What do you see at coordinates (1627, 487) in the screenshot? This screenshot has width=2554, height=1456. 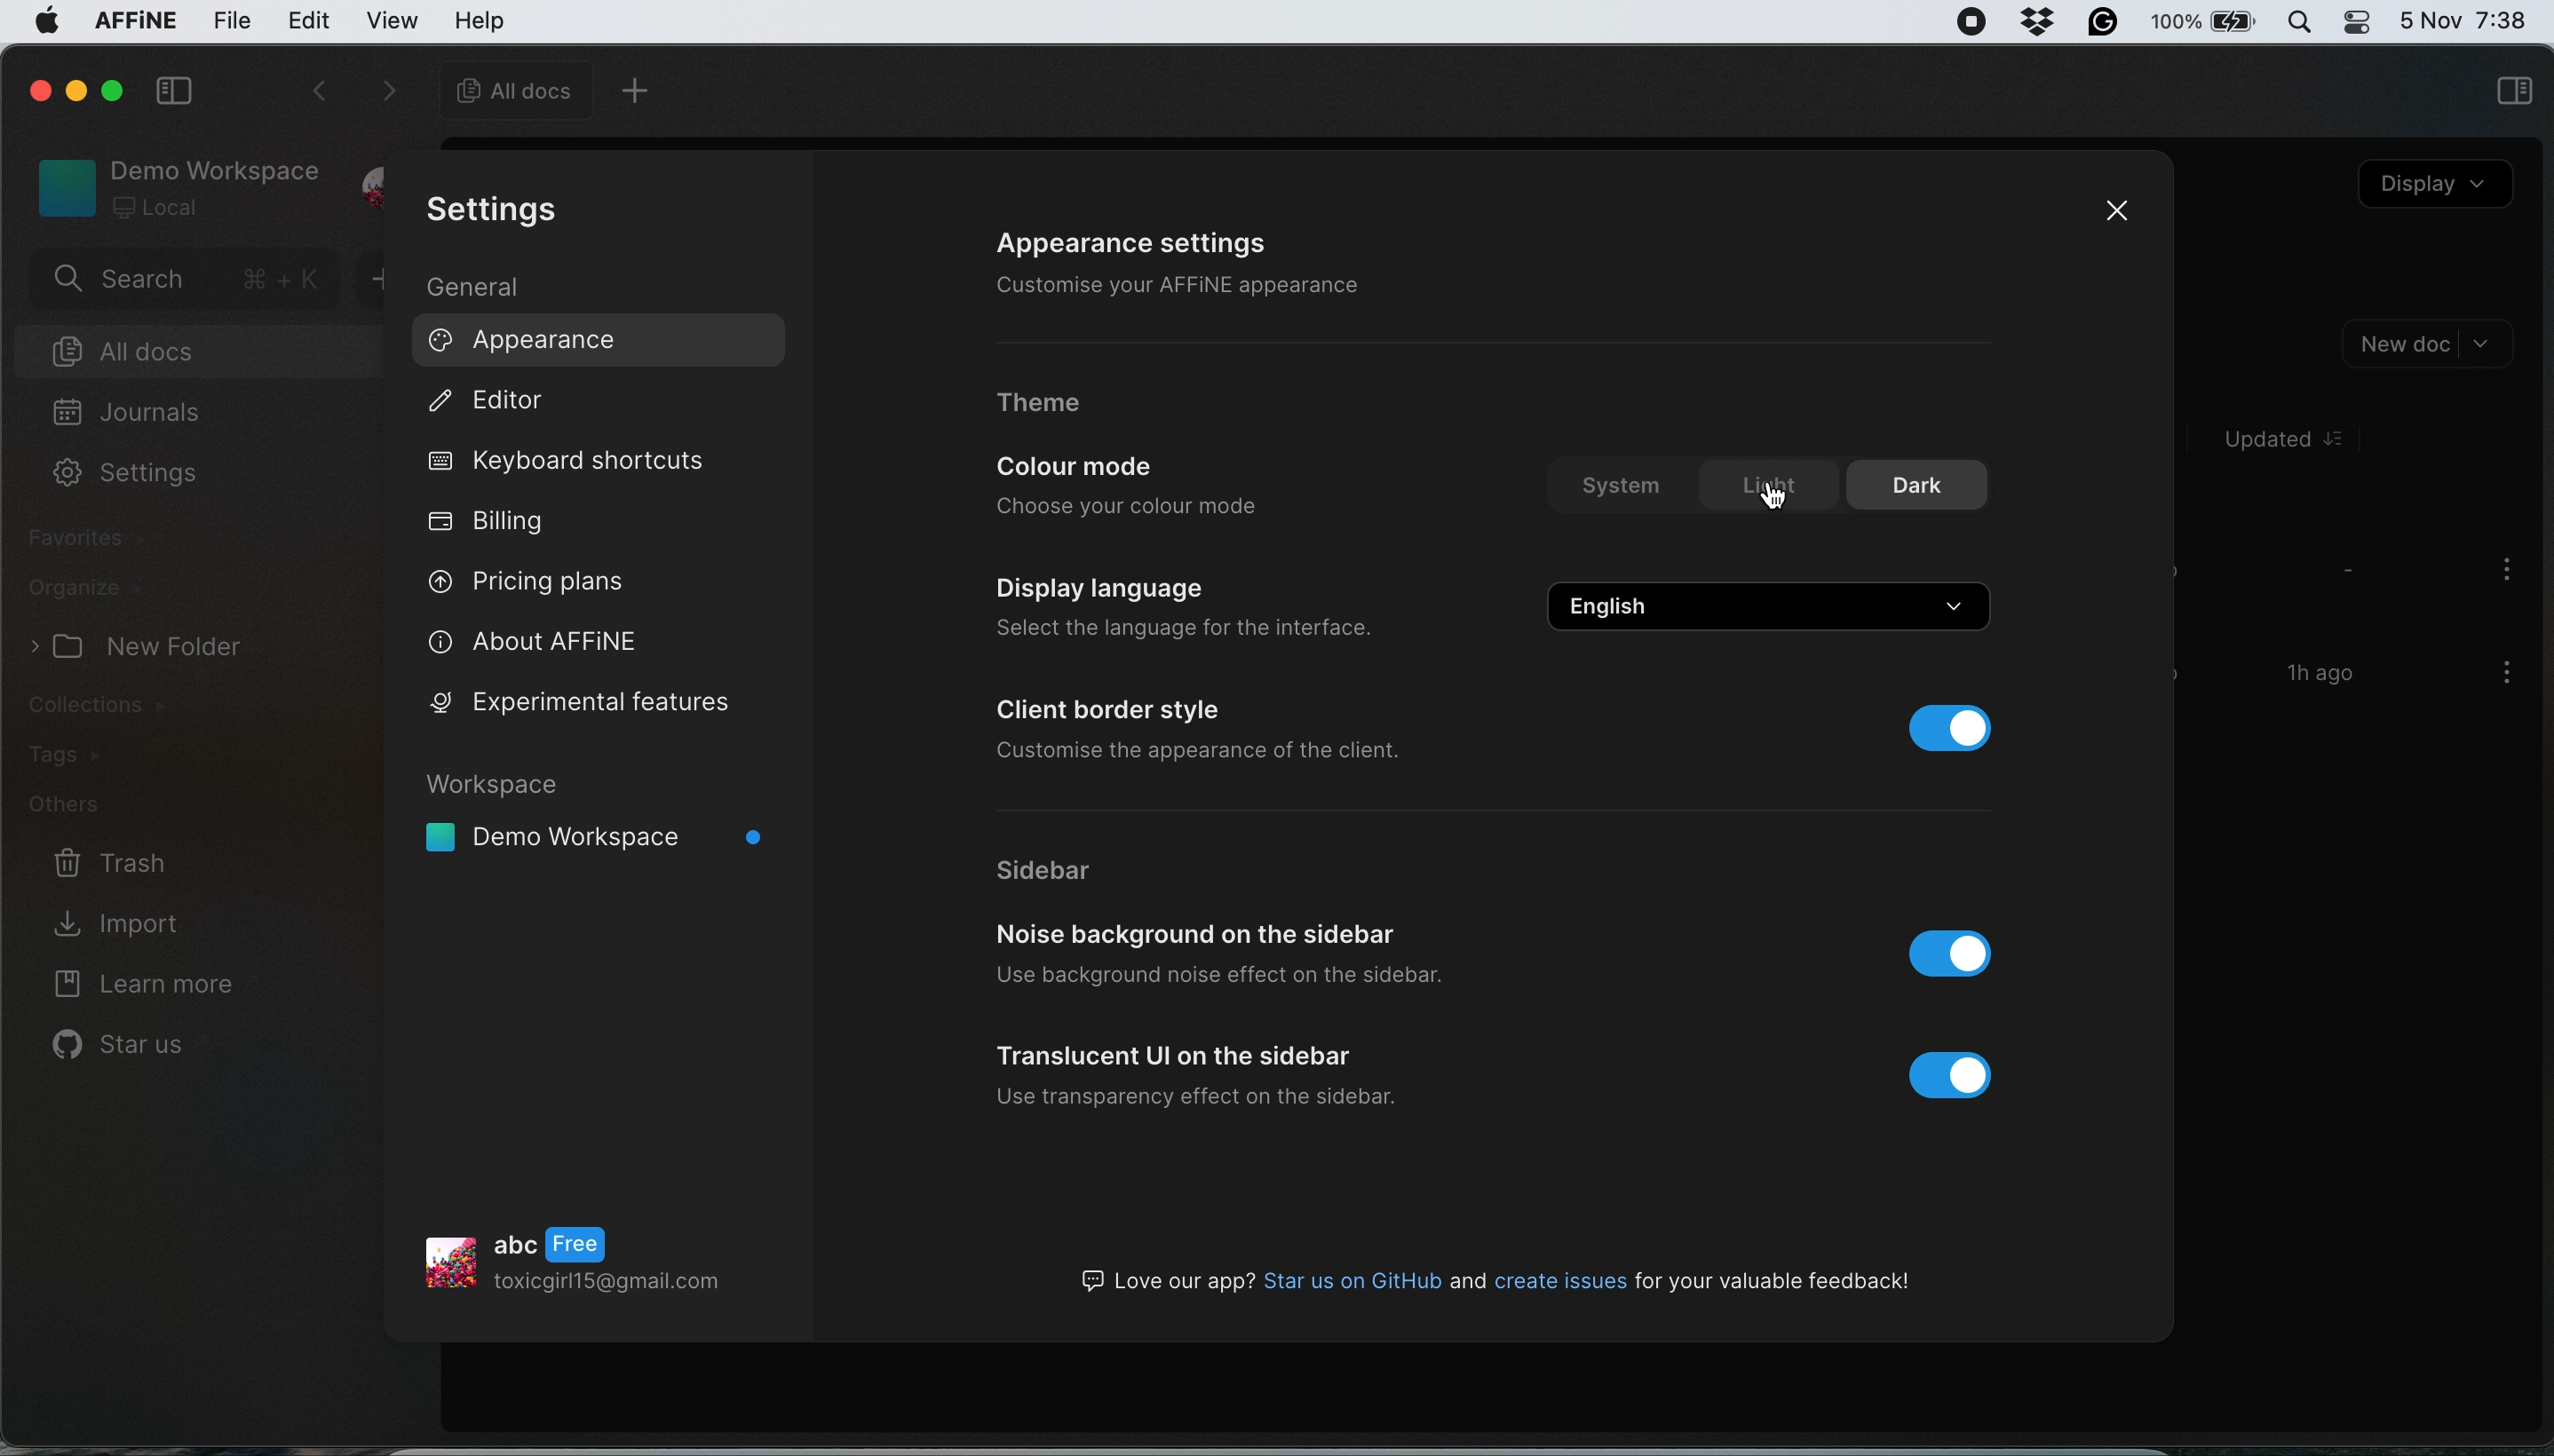 I see `systen` at bounding box center [1627, 487].